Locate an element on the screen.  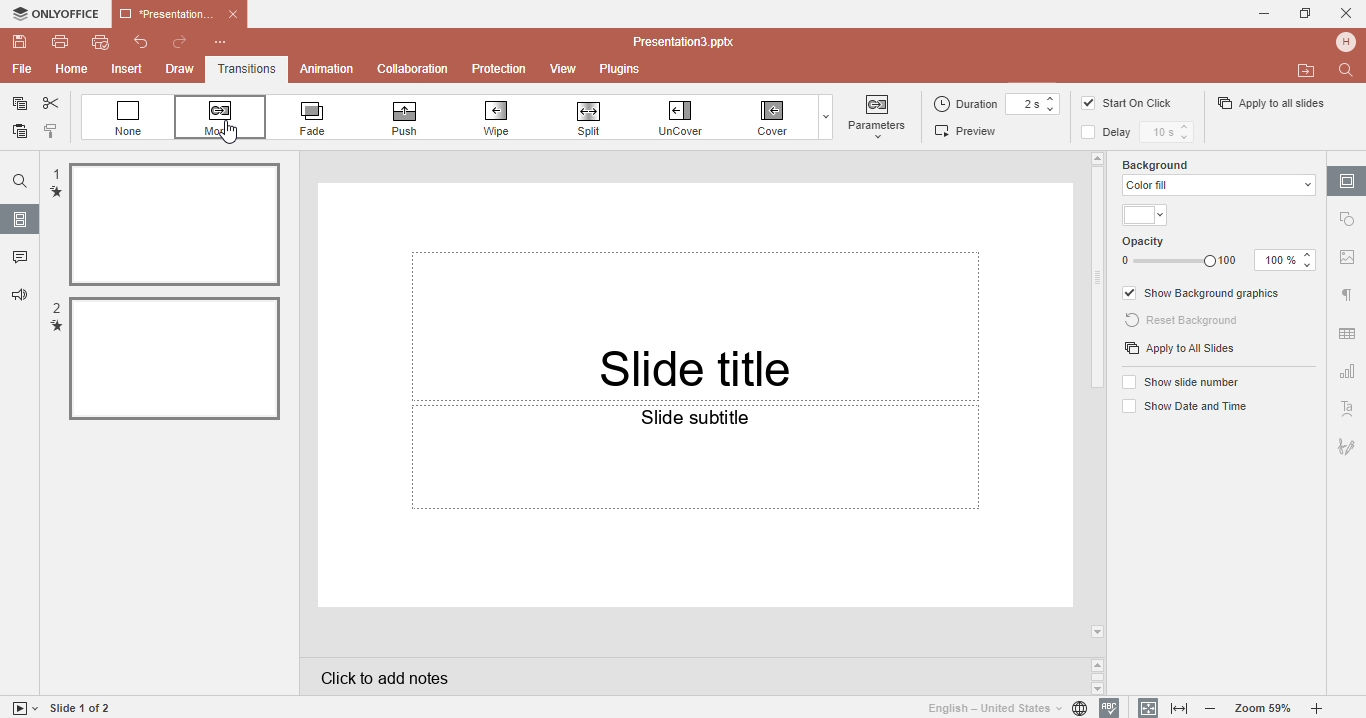
Quick print is located at coordinates (99, 45).